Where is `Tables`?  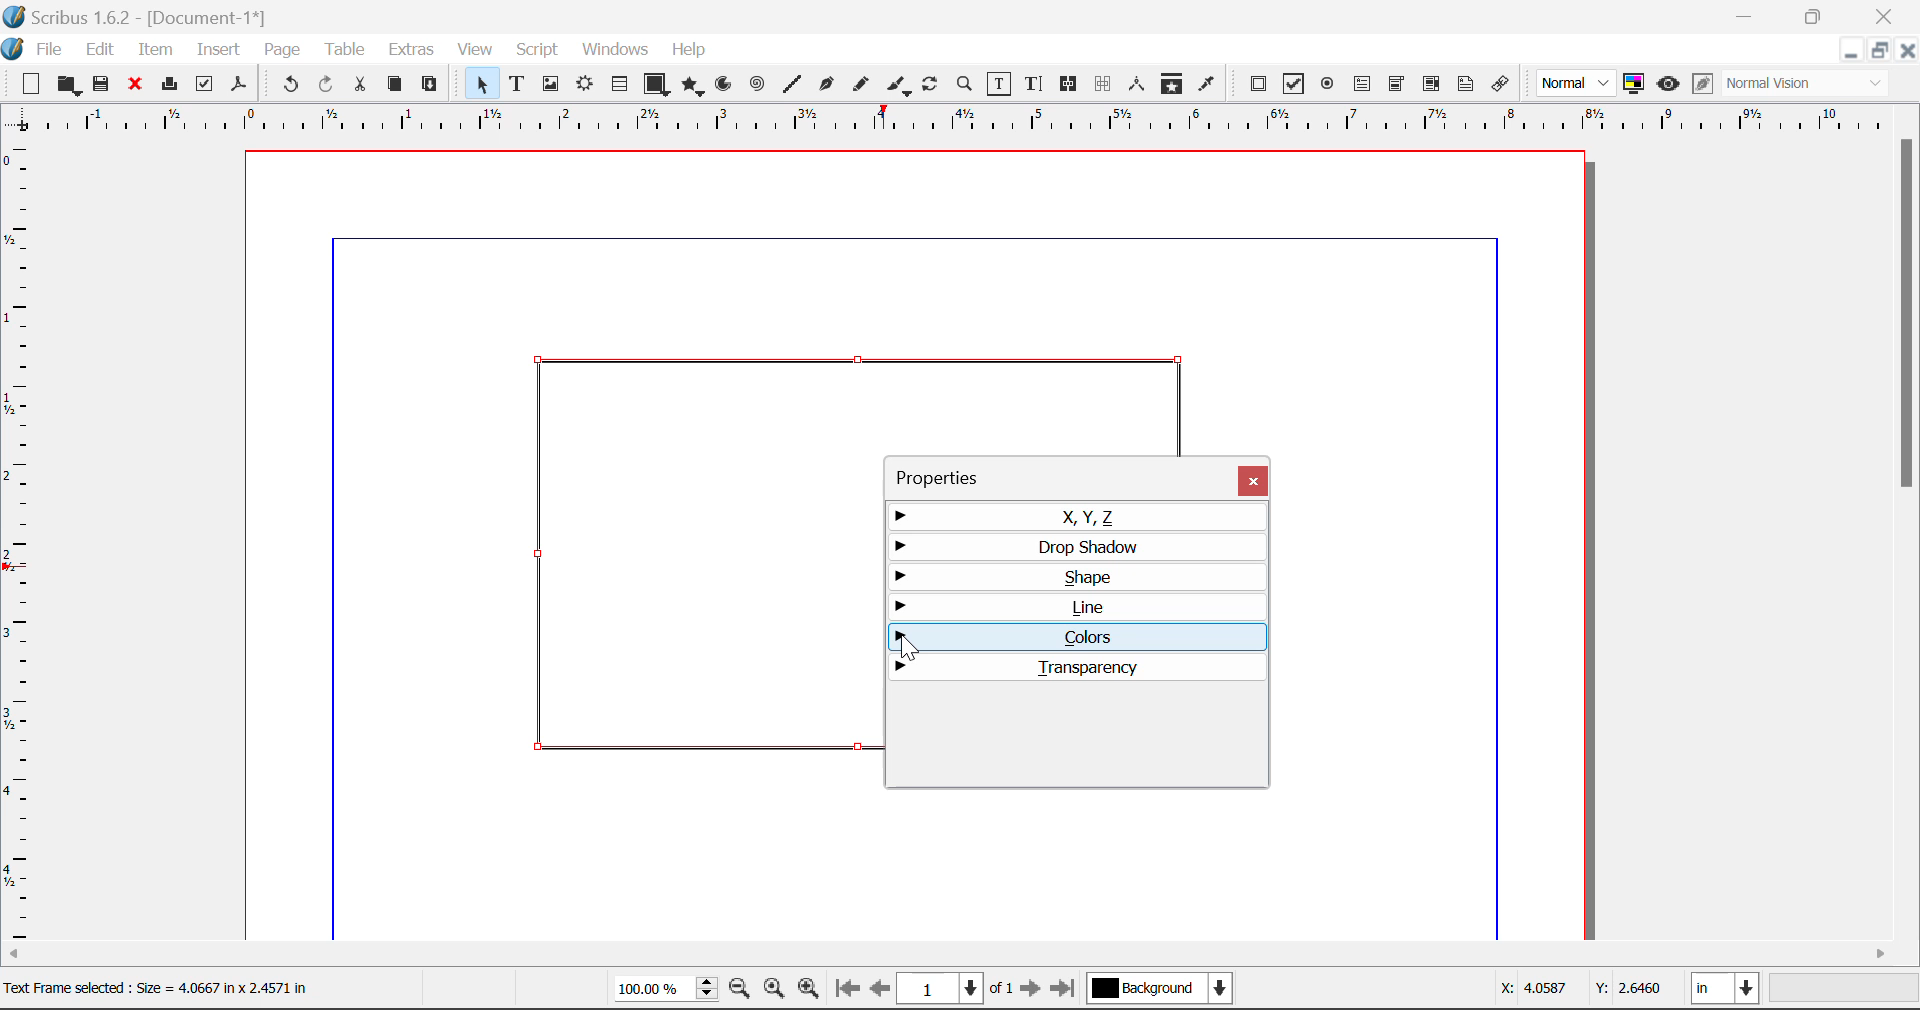
Tables is located at coordinates (619, 84).